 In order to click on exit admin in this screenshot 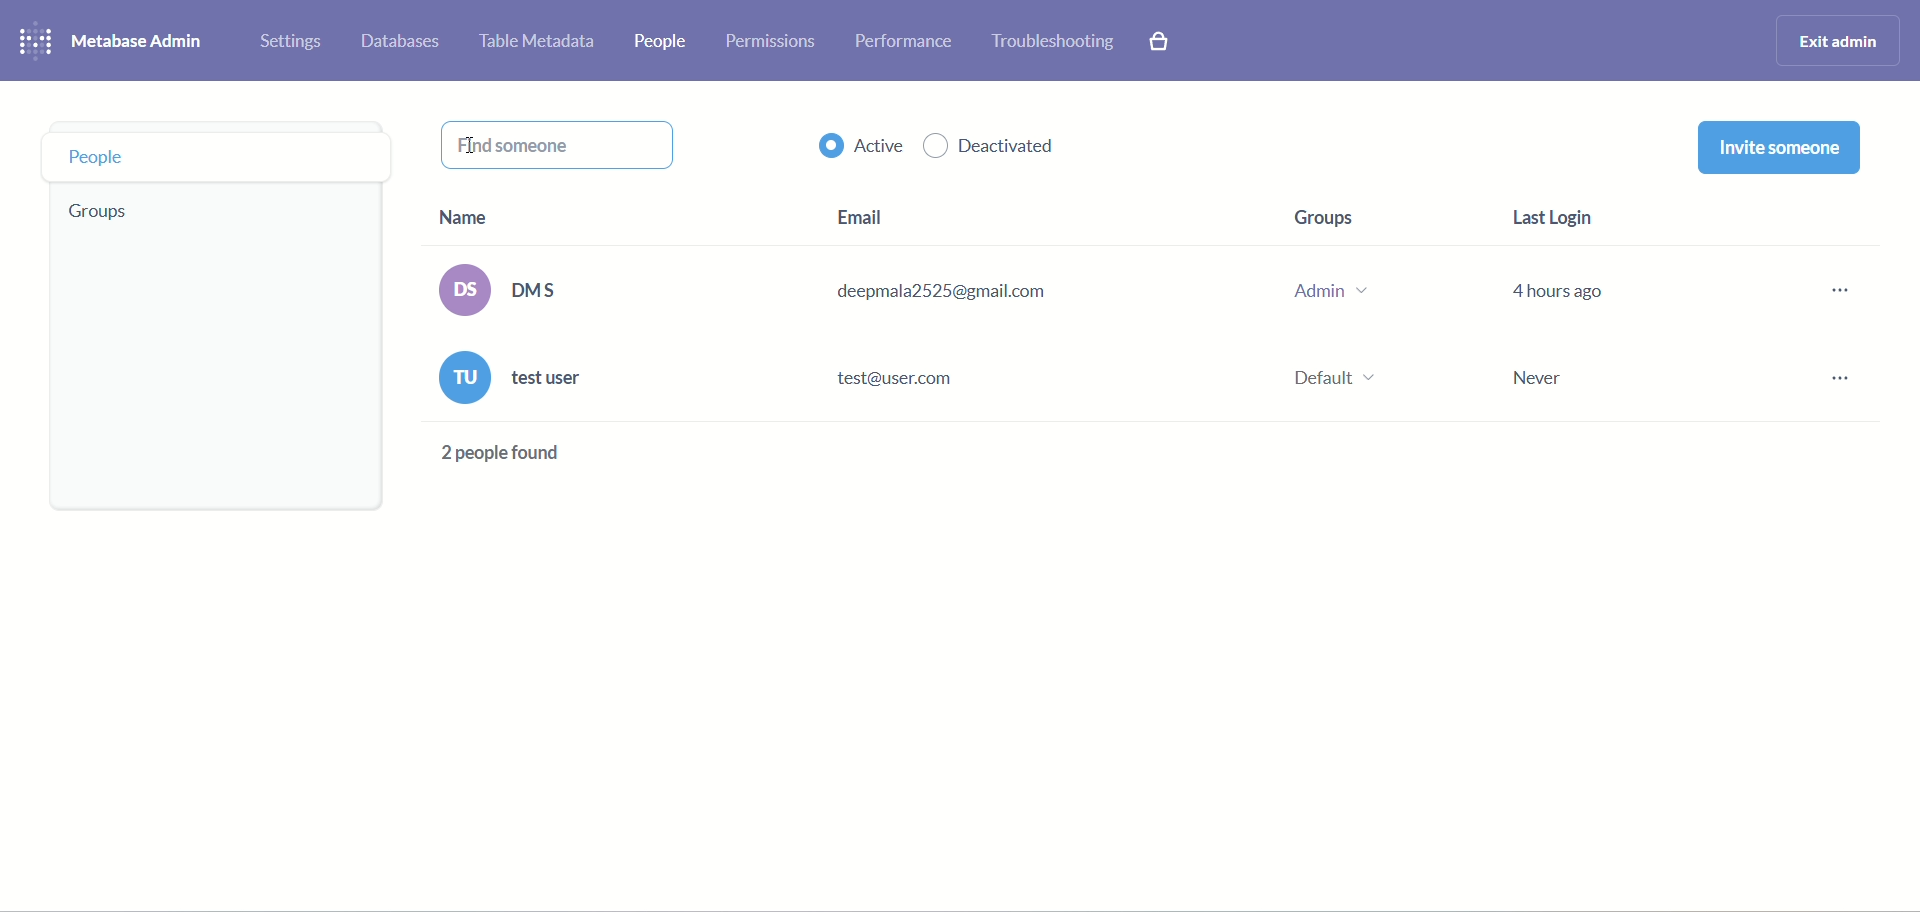, I will do `click(1834, 40)`.